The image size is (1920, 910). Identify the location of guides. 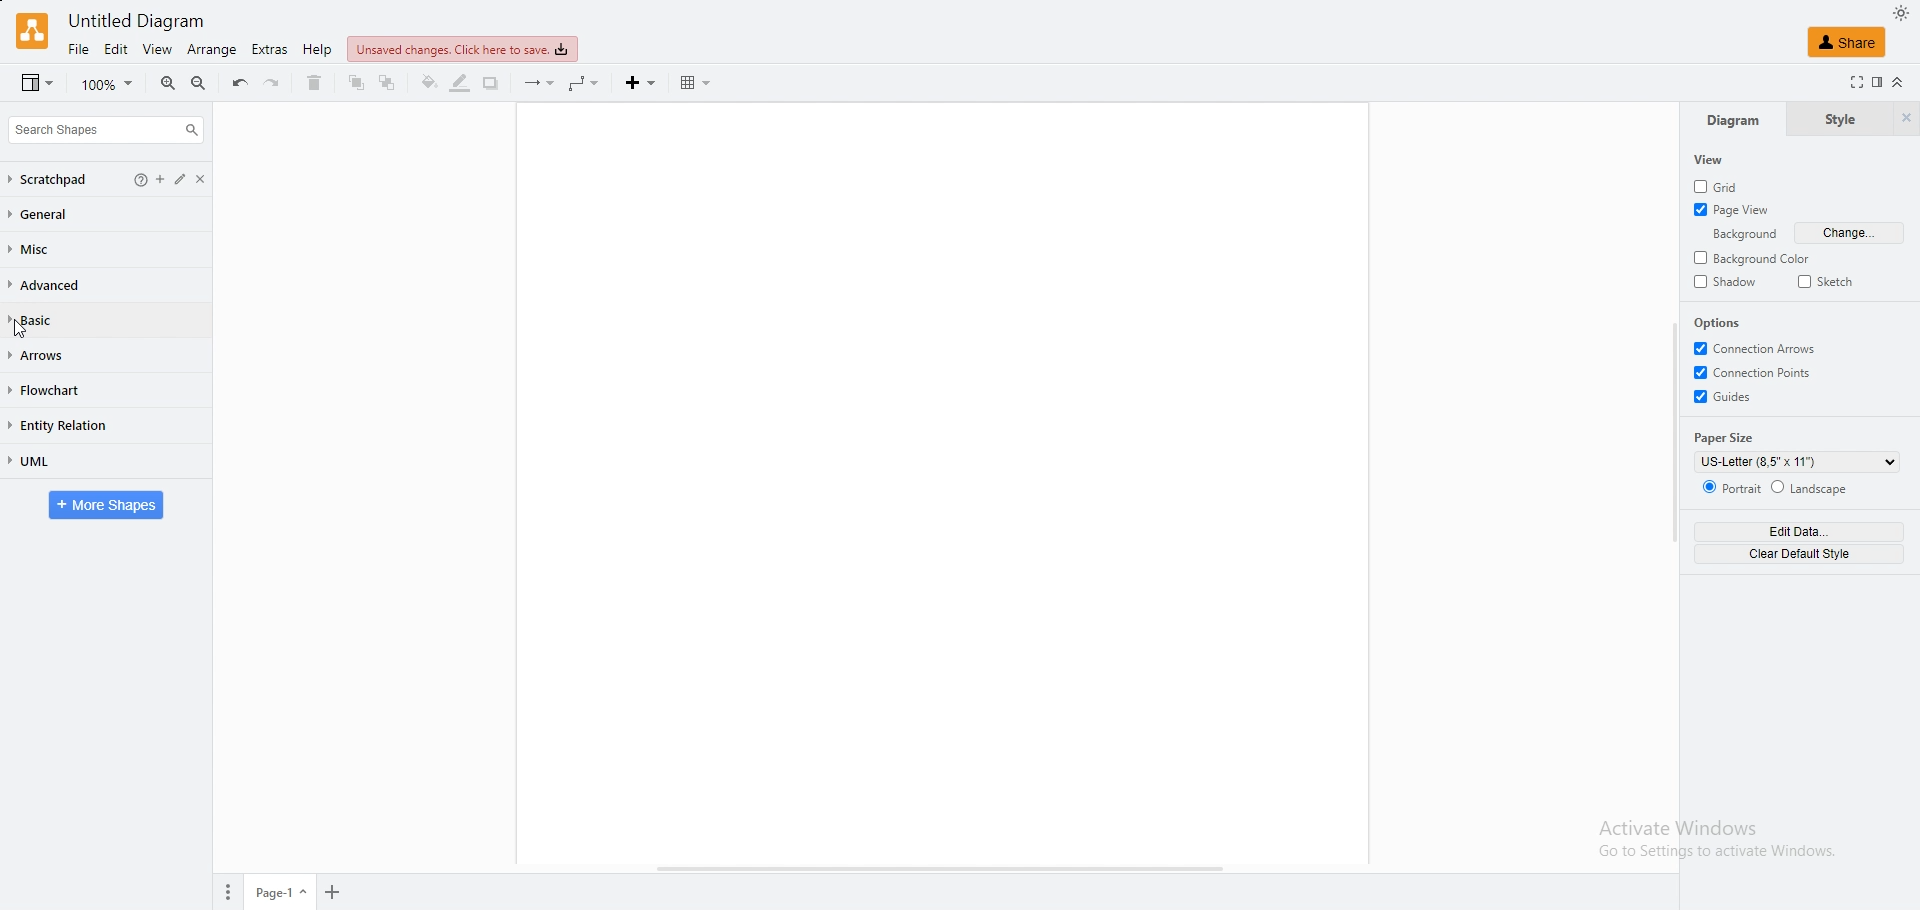
(1725, 396).